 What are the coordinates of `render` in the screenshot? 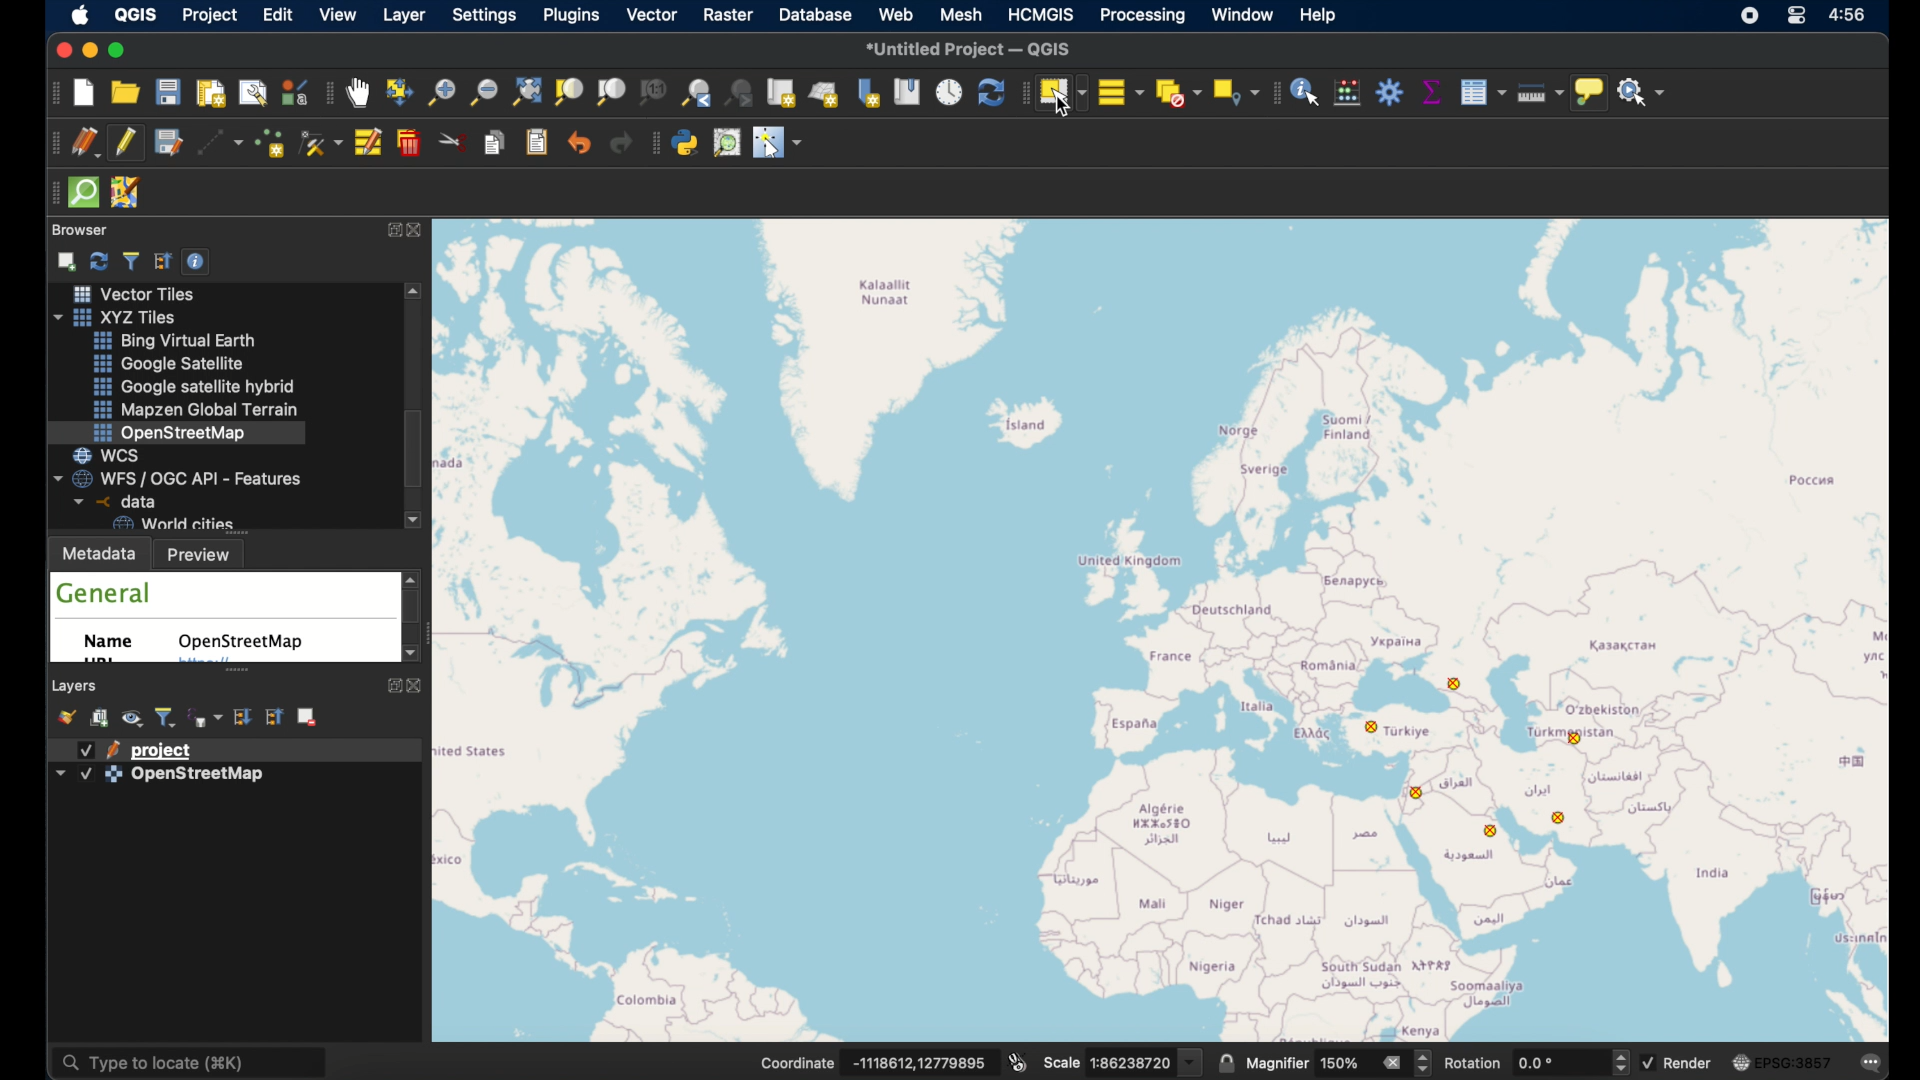 It's located at (1690, 1062).